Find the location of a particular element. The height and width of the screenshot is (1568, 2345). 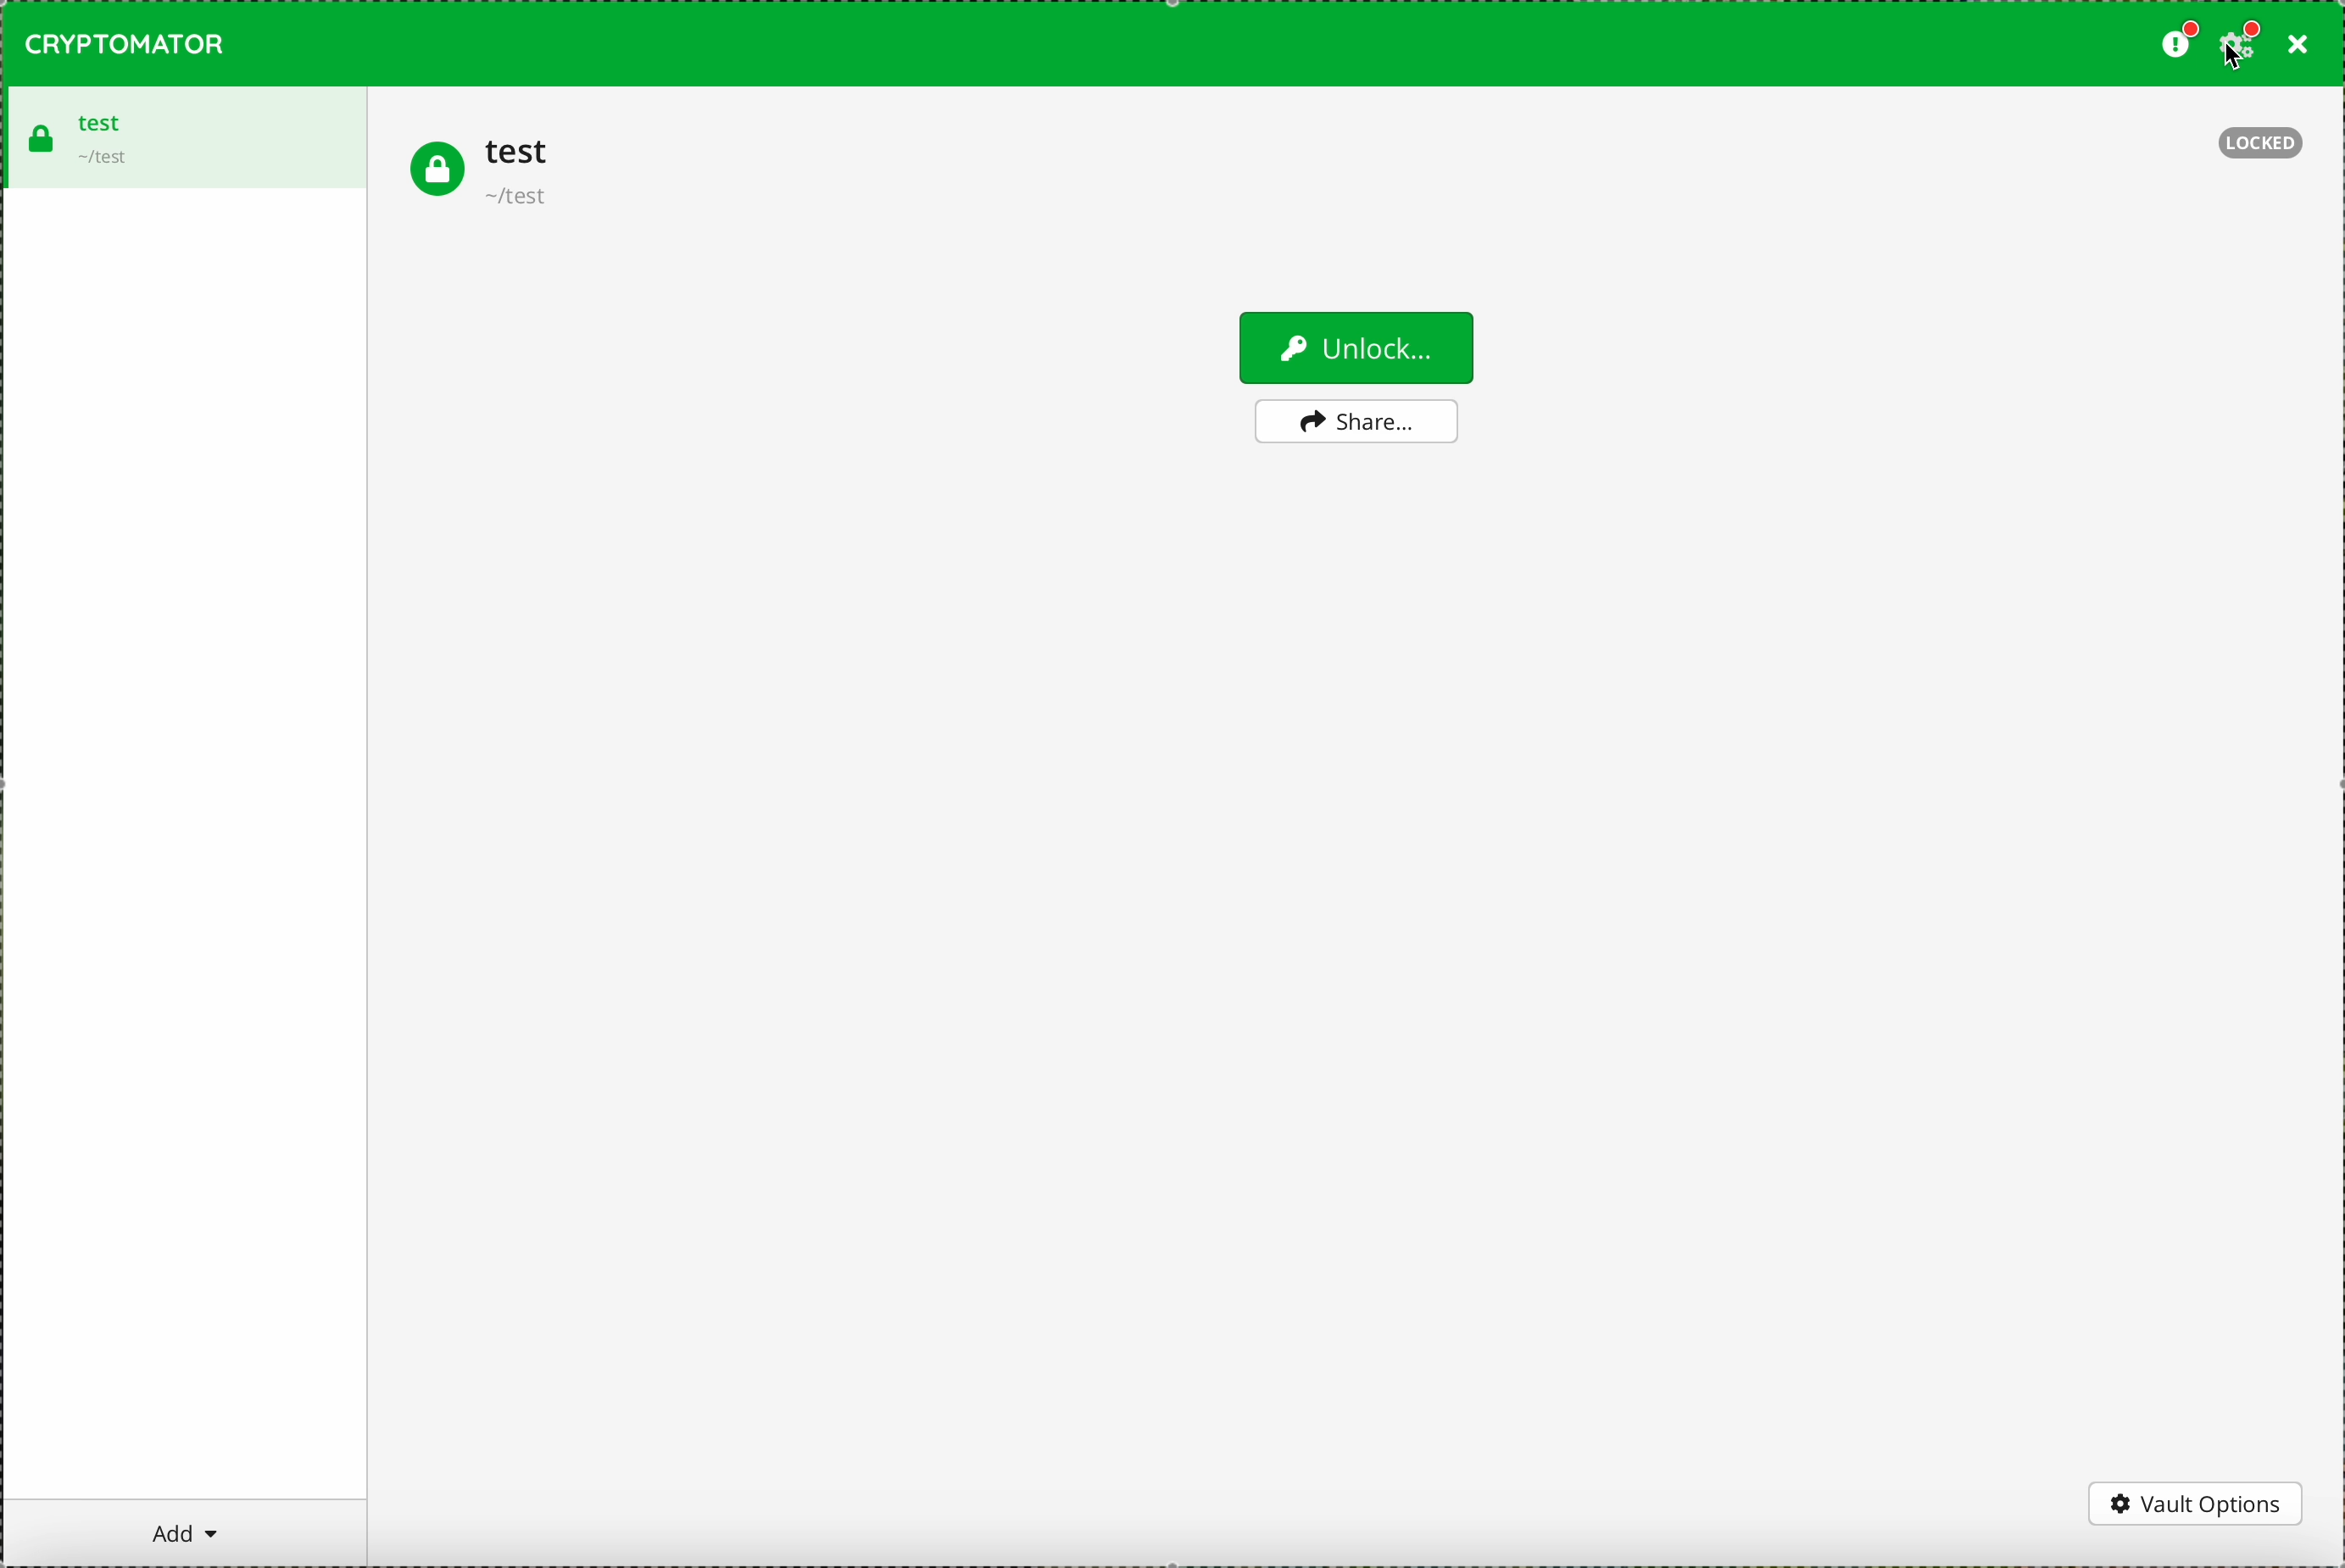

donate is located at coordinates (2176, 44).